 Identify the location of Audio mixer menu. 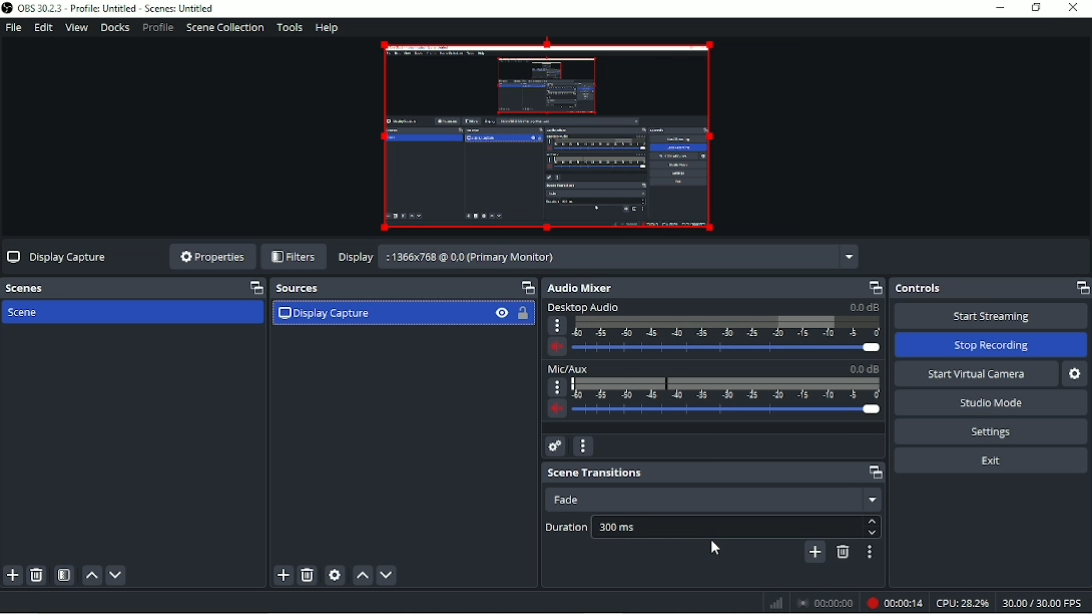
(586, 446).